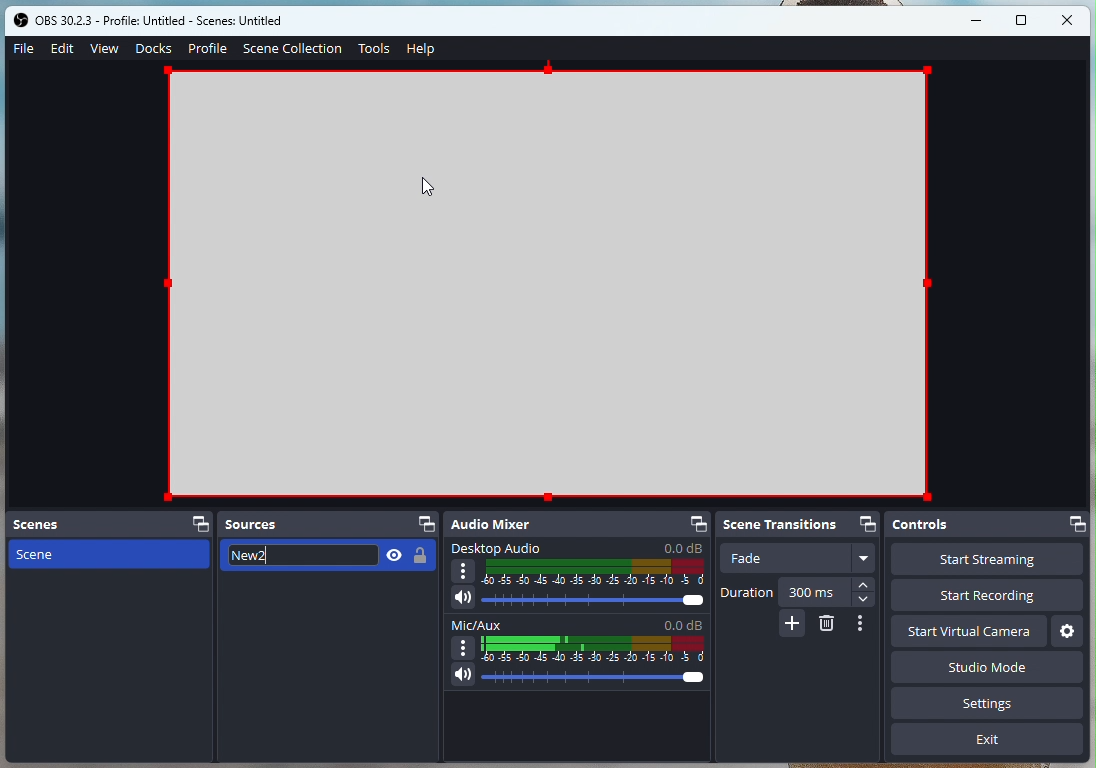 The image size is (1096, 768). What do you see at coordinates (969, 630) in the screenshot?
I see `Start virtual camera` at bounding box center [969, 630].